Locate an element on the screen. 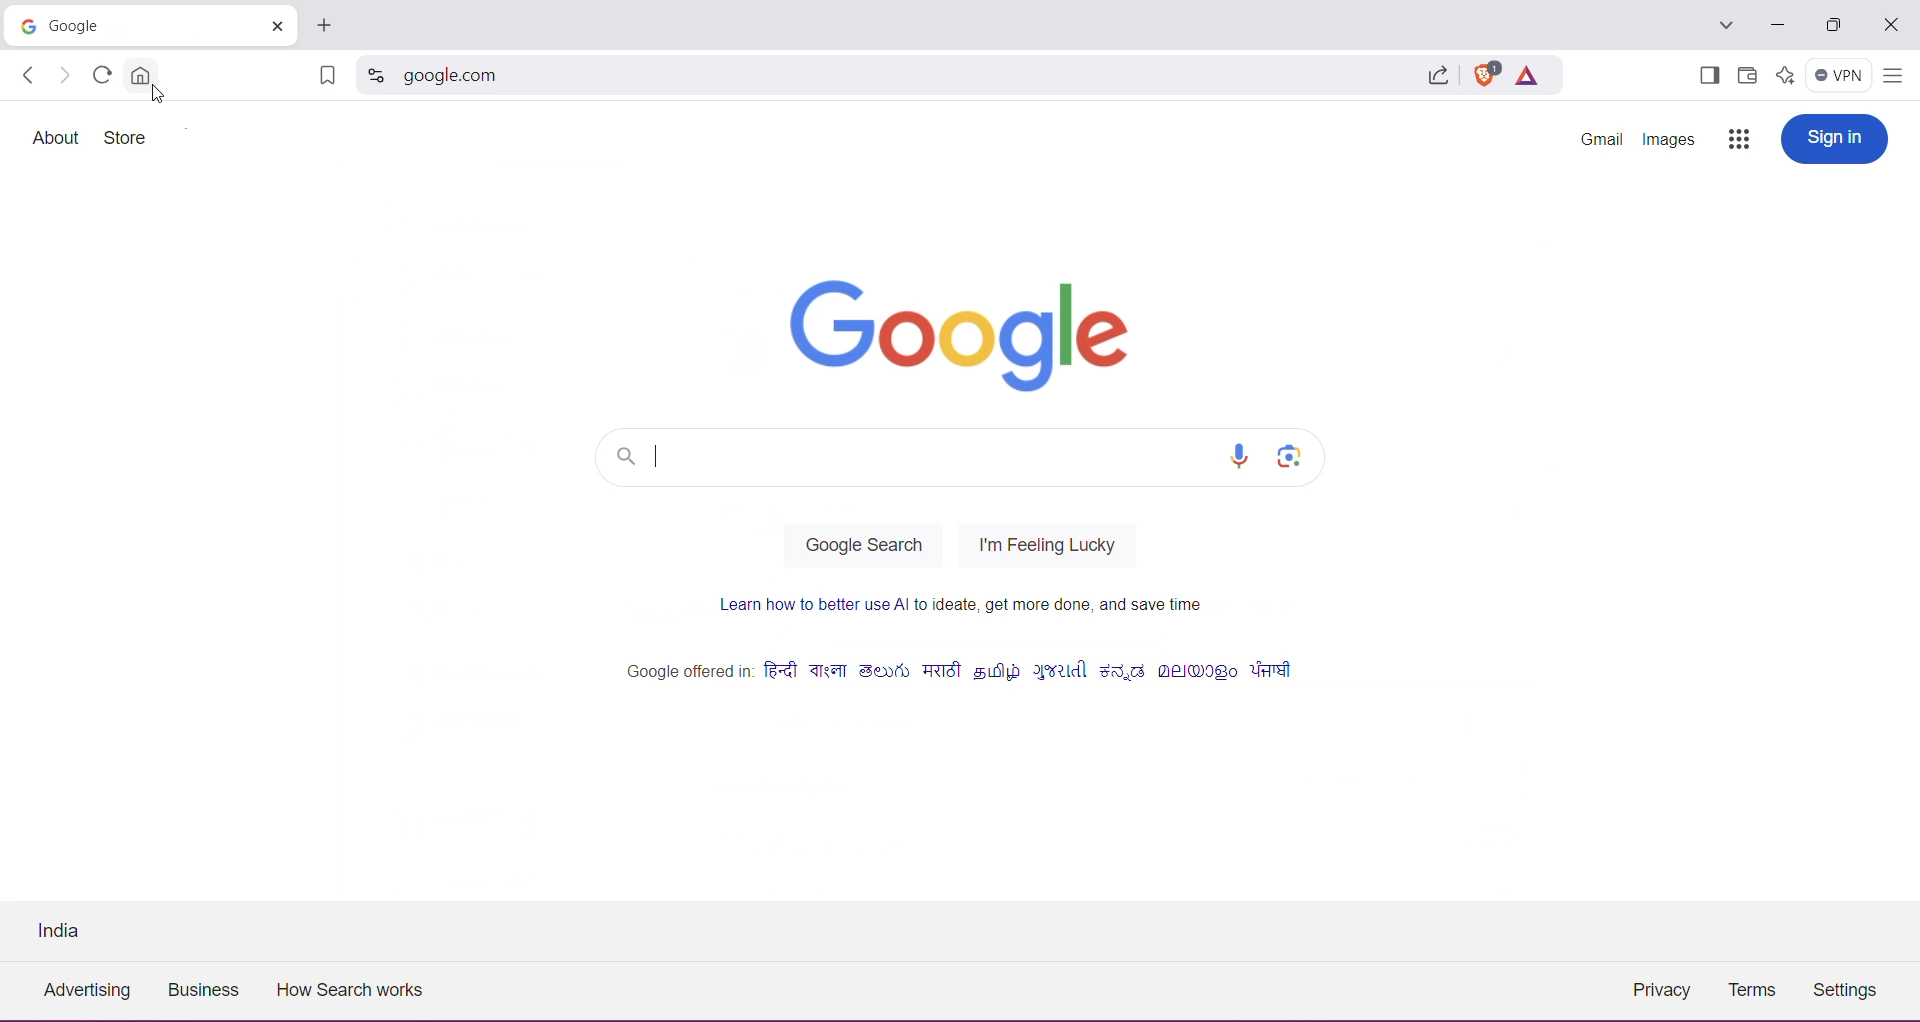 Image resolution: width=1920 pixels, height=1022 pixels. Location is located at coordinates (67, 929).